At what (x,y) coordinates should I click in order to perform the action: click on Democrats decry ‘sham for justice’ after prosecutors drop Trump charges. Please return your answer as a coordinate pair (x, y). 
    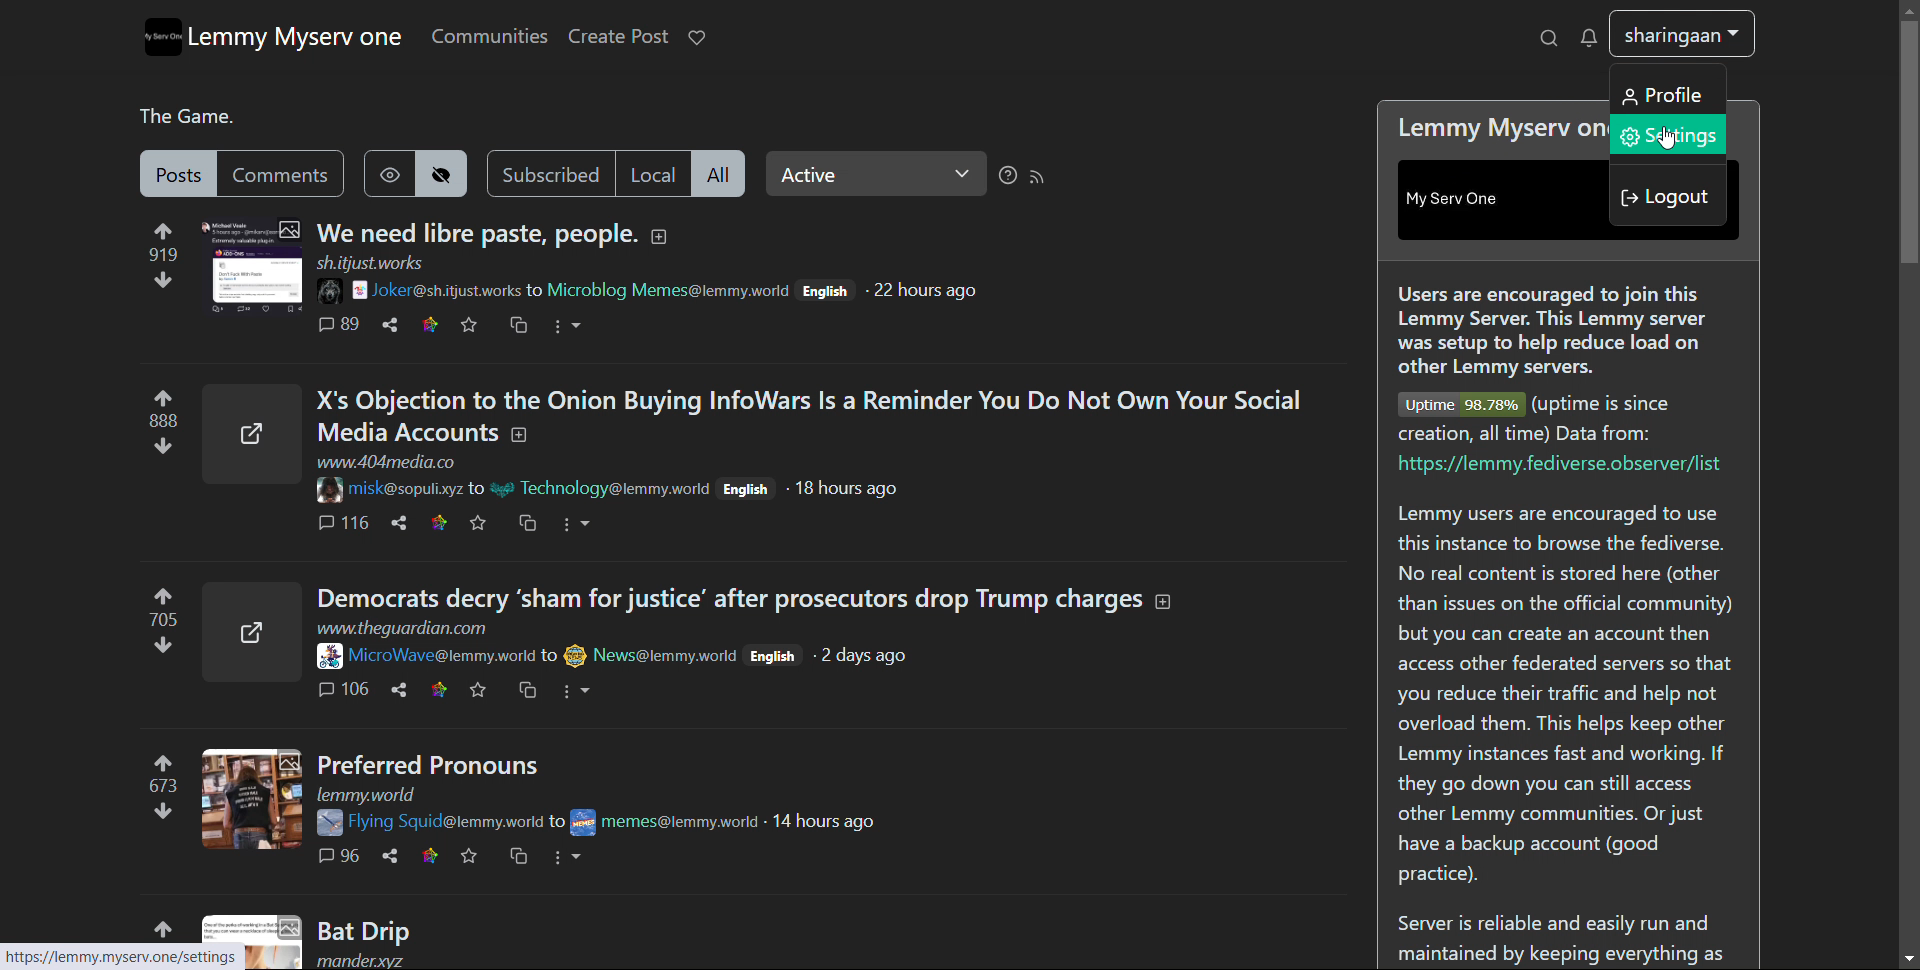
    Looking at the image, I should click on (748, 597).